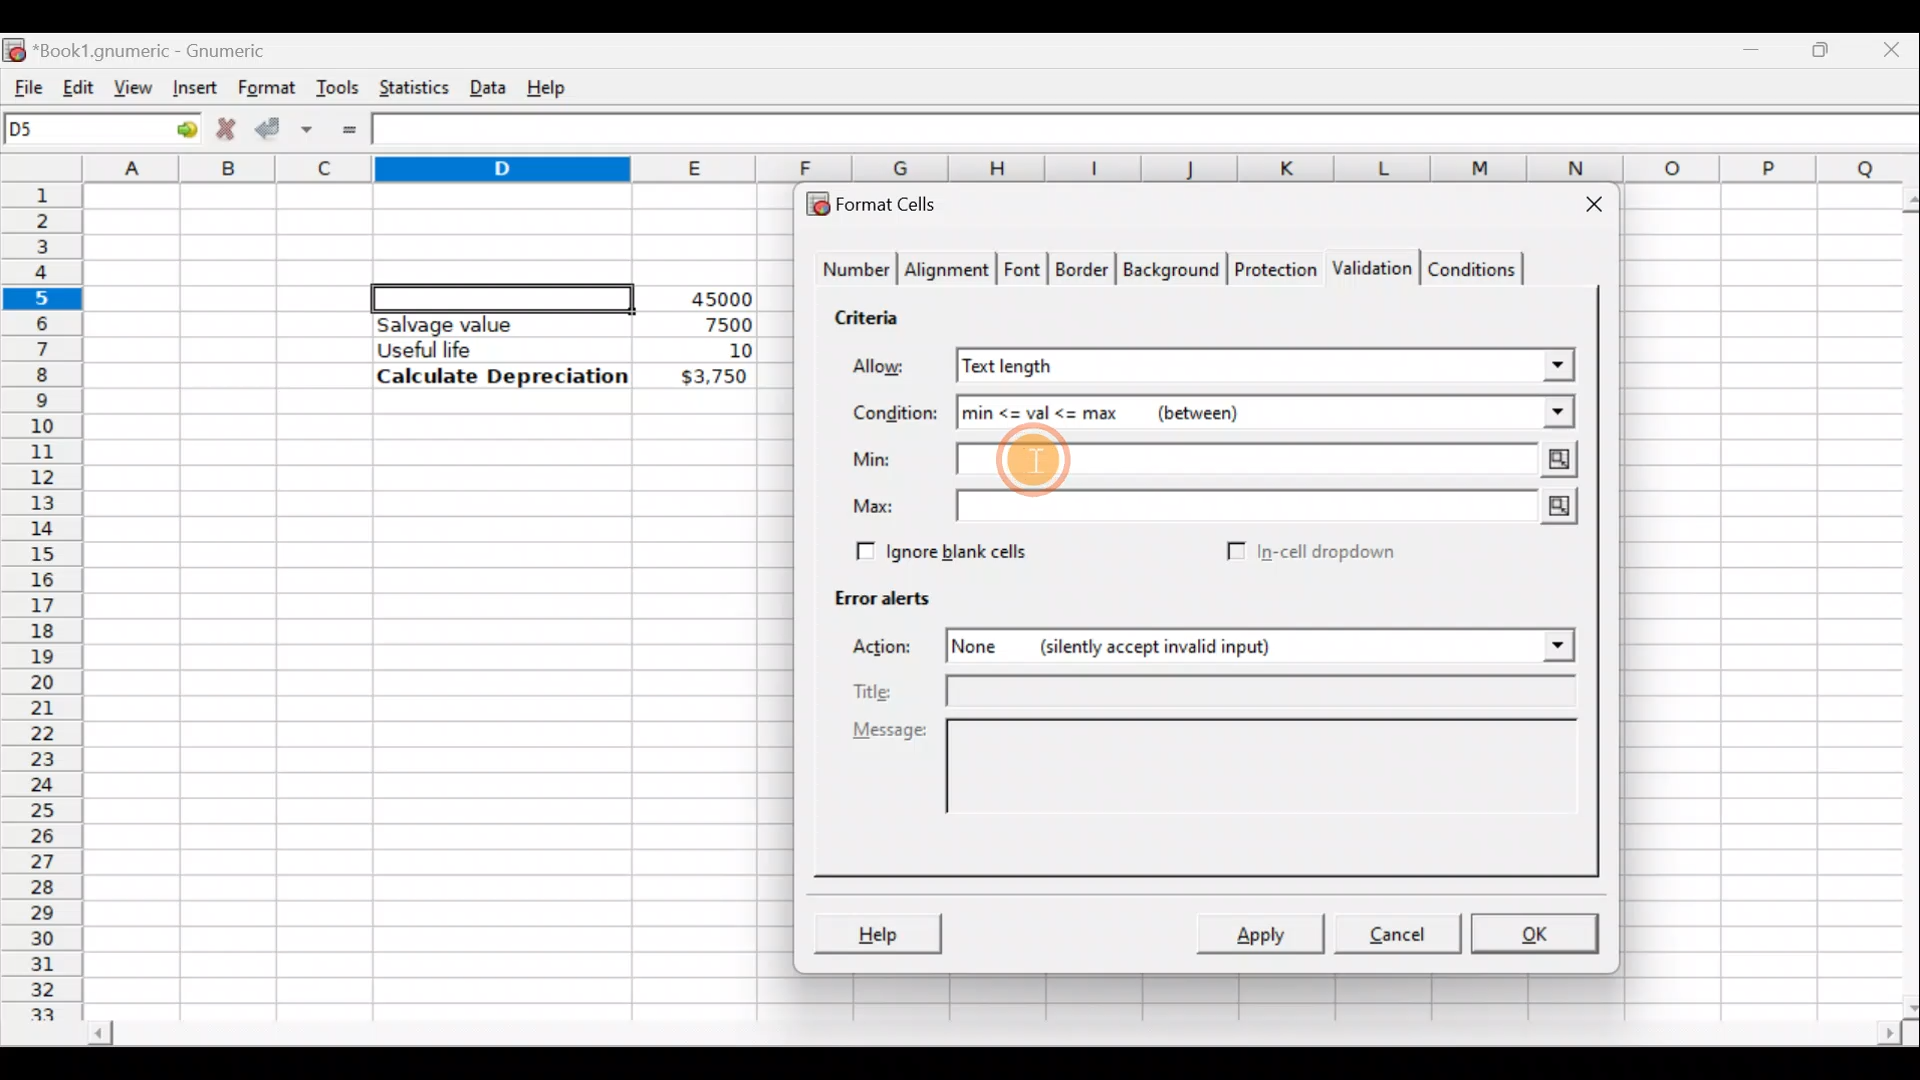  I want to click on Calculate Depreciation, so click(502, 375).